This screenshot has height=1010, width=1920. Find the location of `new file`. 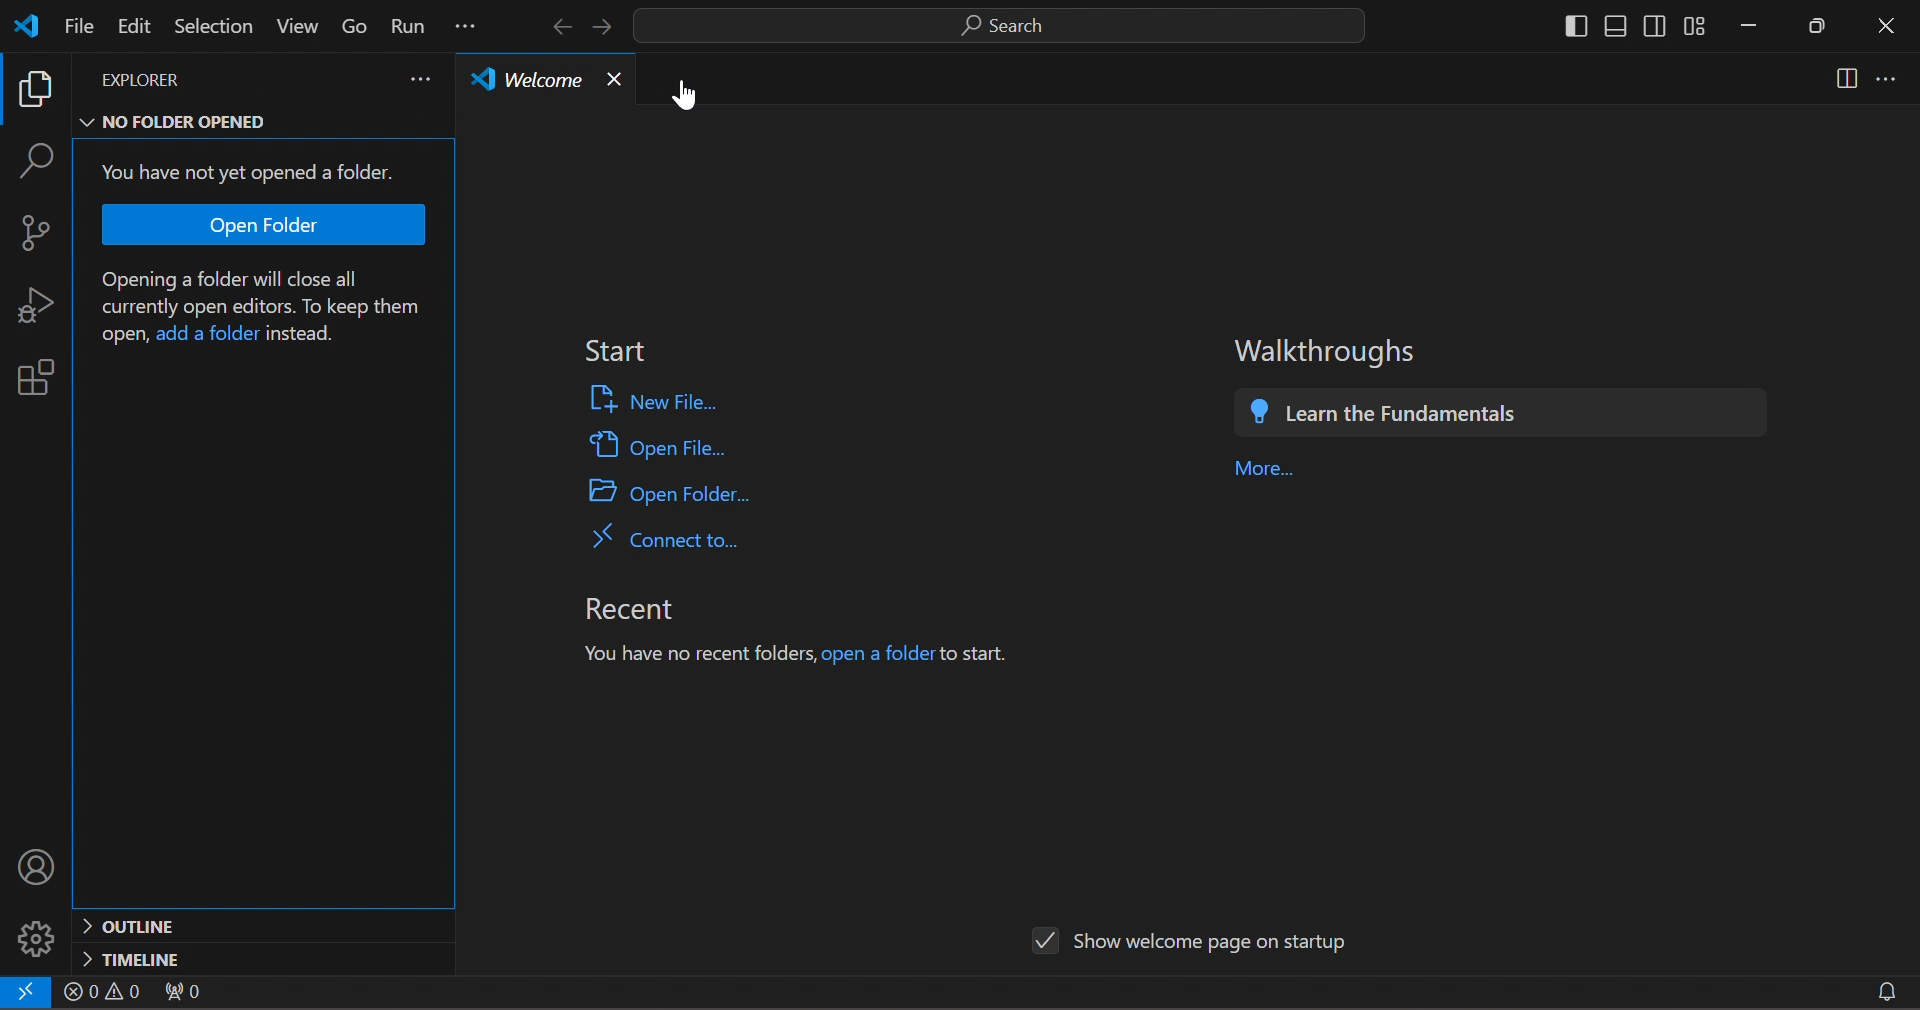

new file is located at coordinates (662, 401).